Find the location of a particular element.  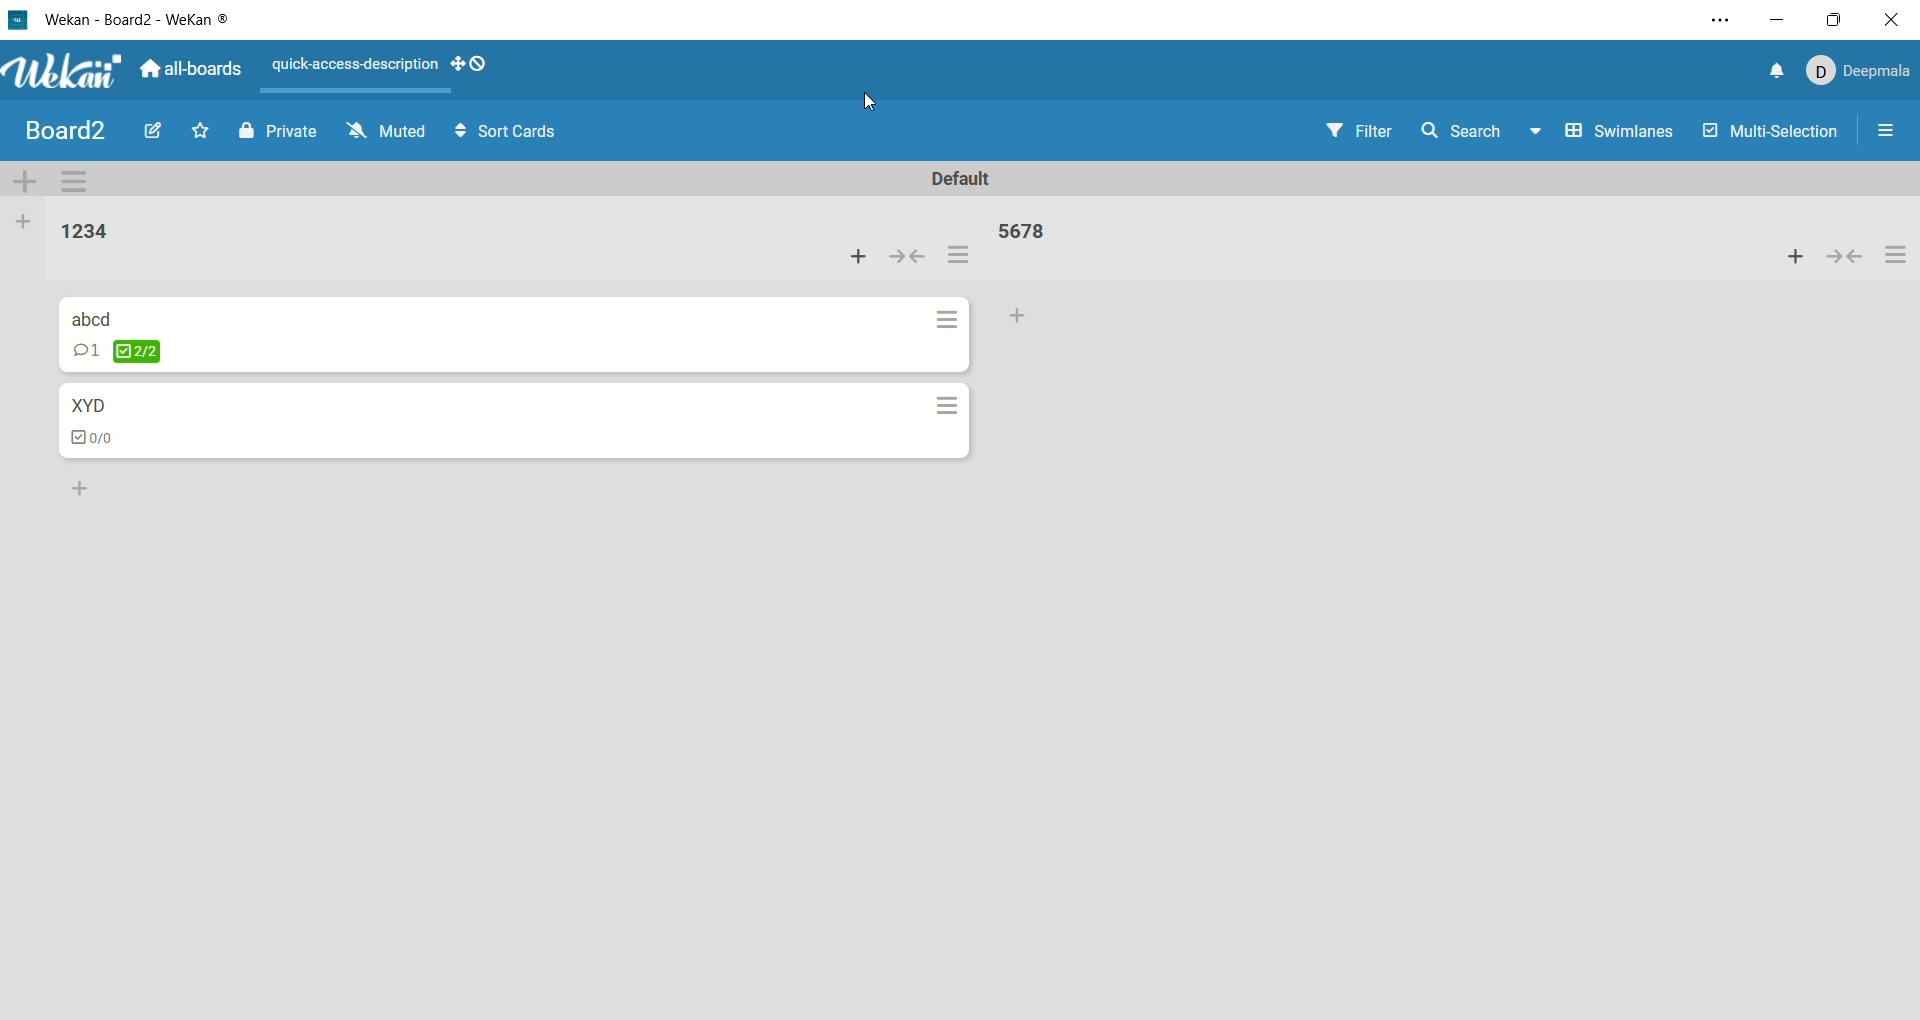

collapse is located at coordinates (905, 258).